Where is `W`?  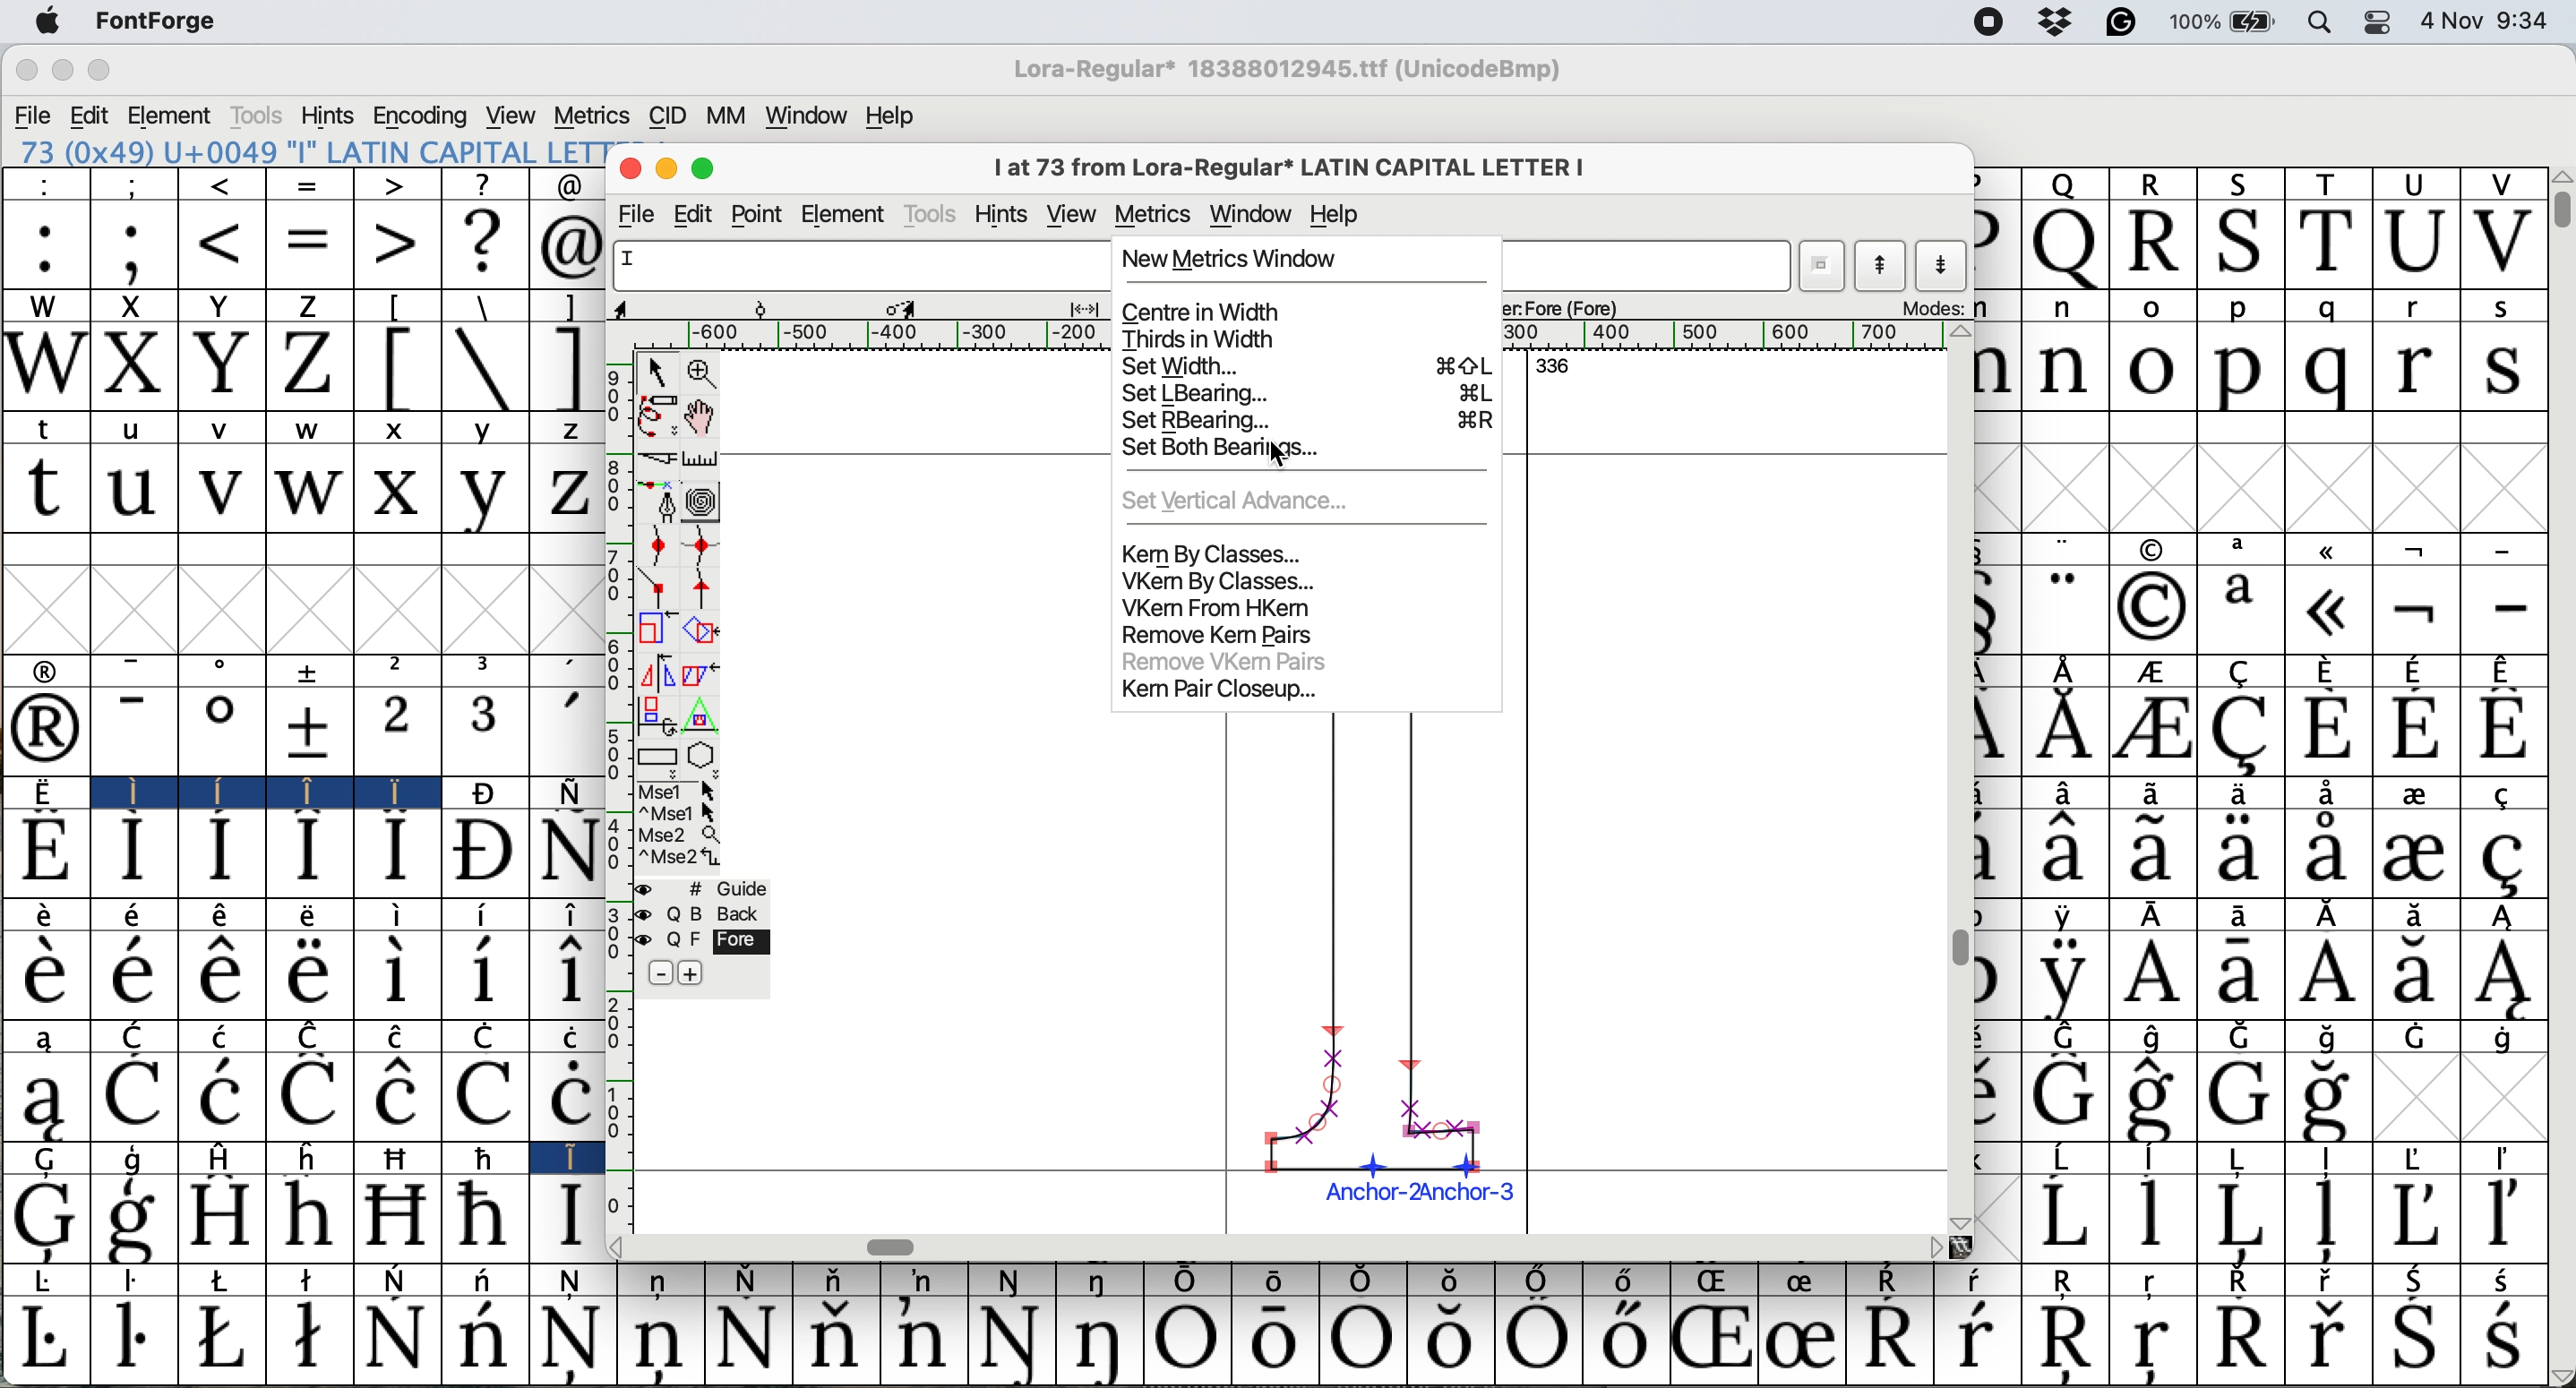
W is located at coordinates (45, 368).